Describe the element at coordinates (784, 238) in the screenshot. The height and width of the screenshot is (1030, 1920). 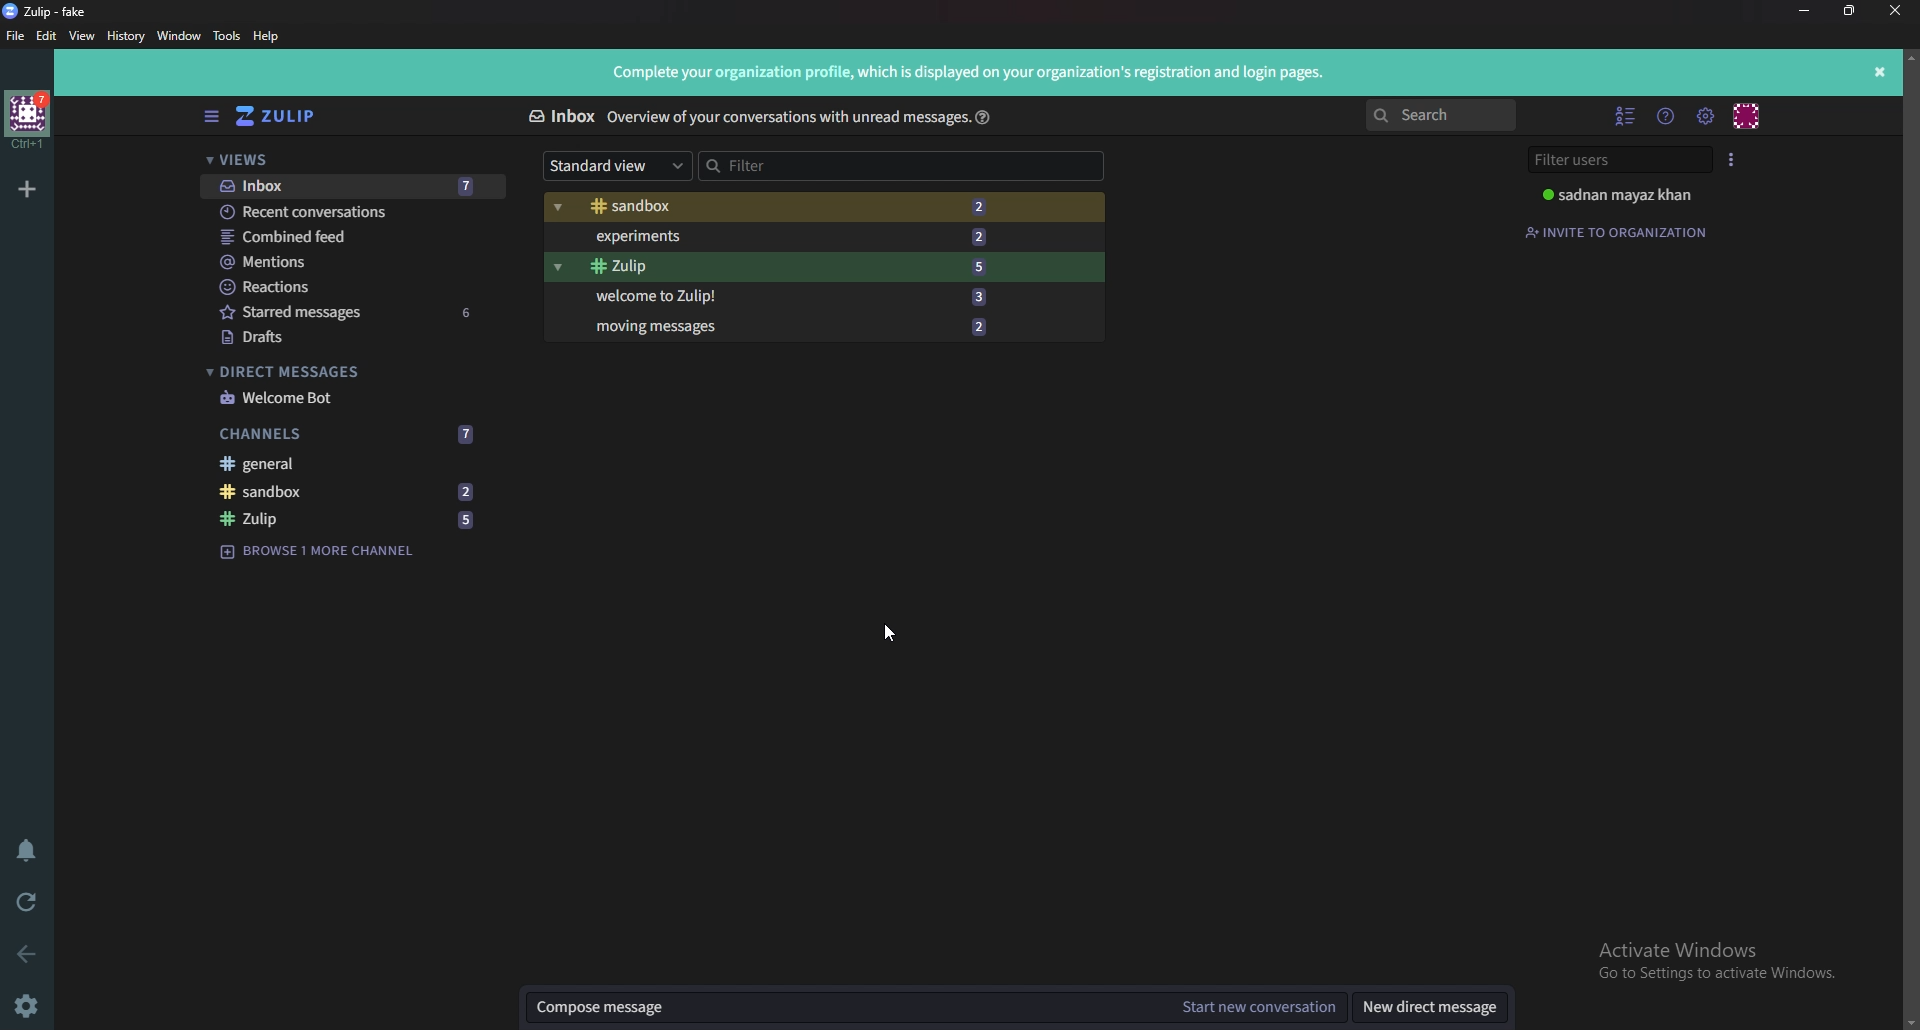
I see `Experiments` at that location.